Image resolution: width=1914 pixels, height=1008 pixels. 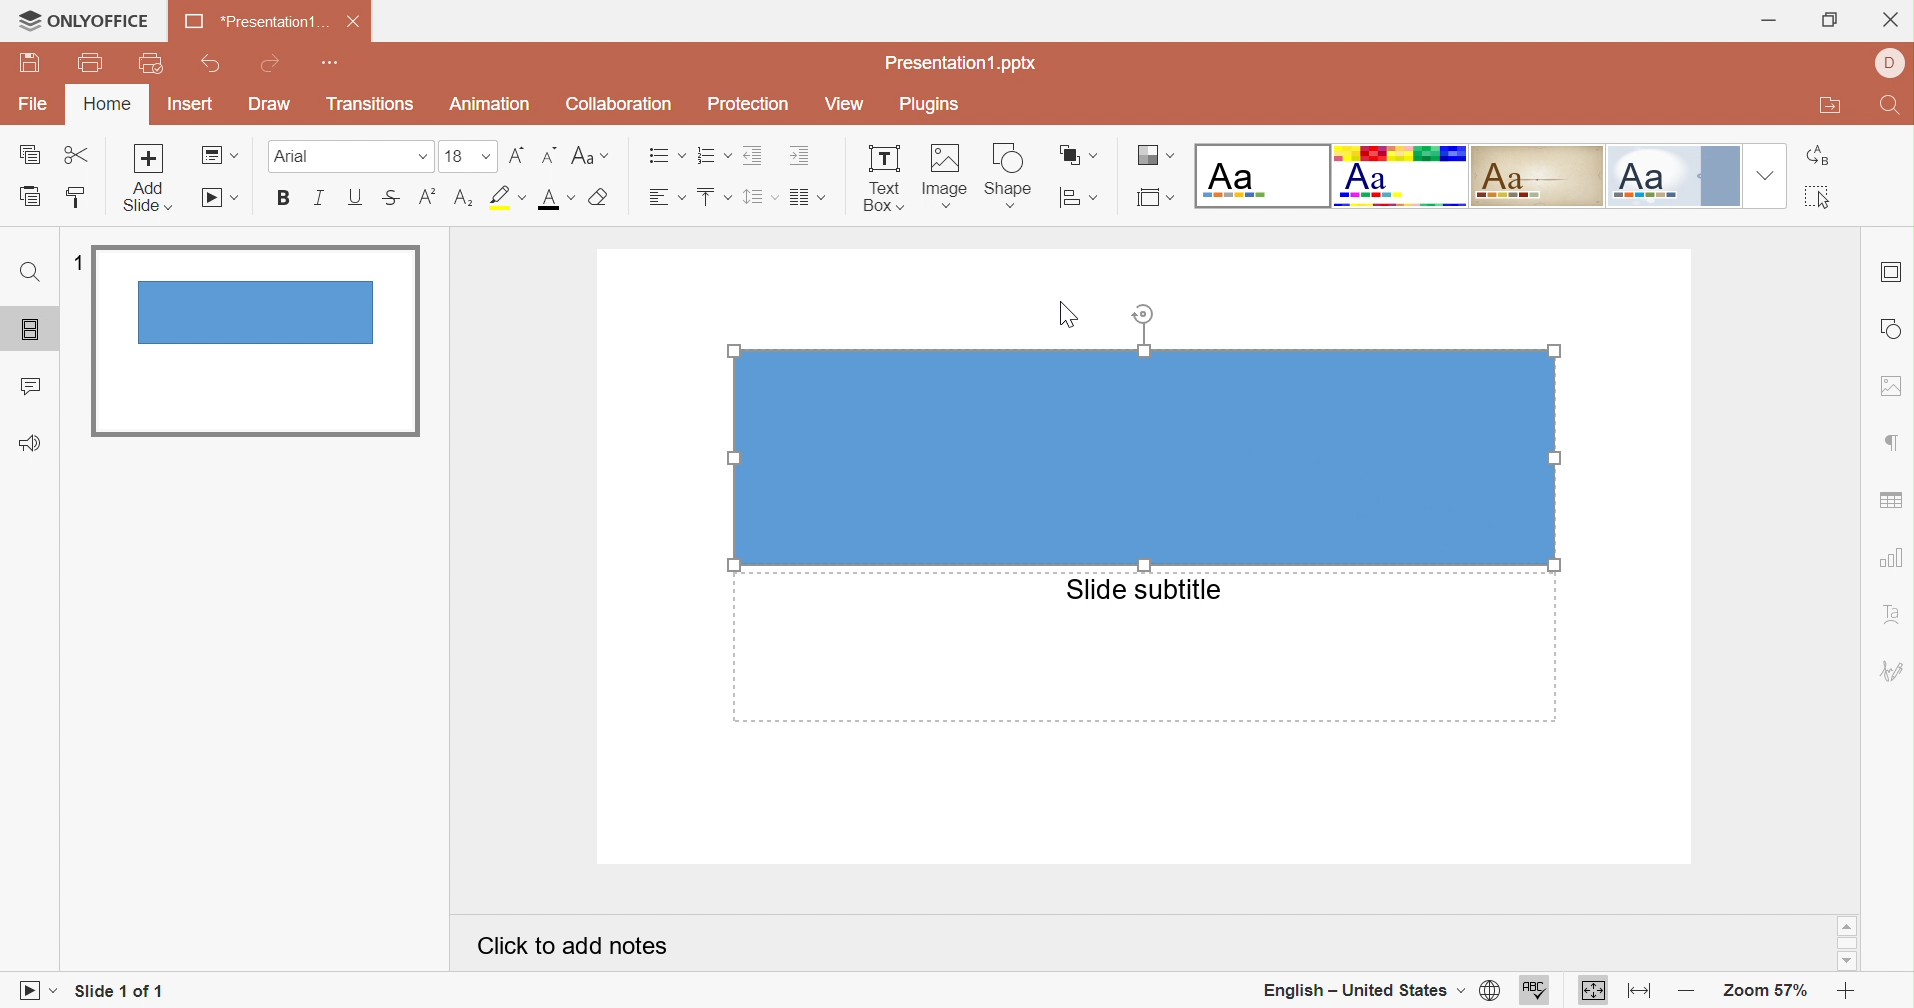 I want to click on Vertical align, so click(x=714, y=197).